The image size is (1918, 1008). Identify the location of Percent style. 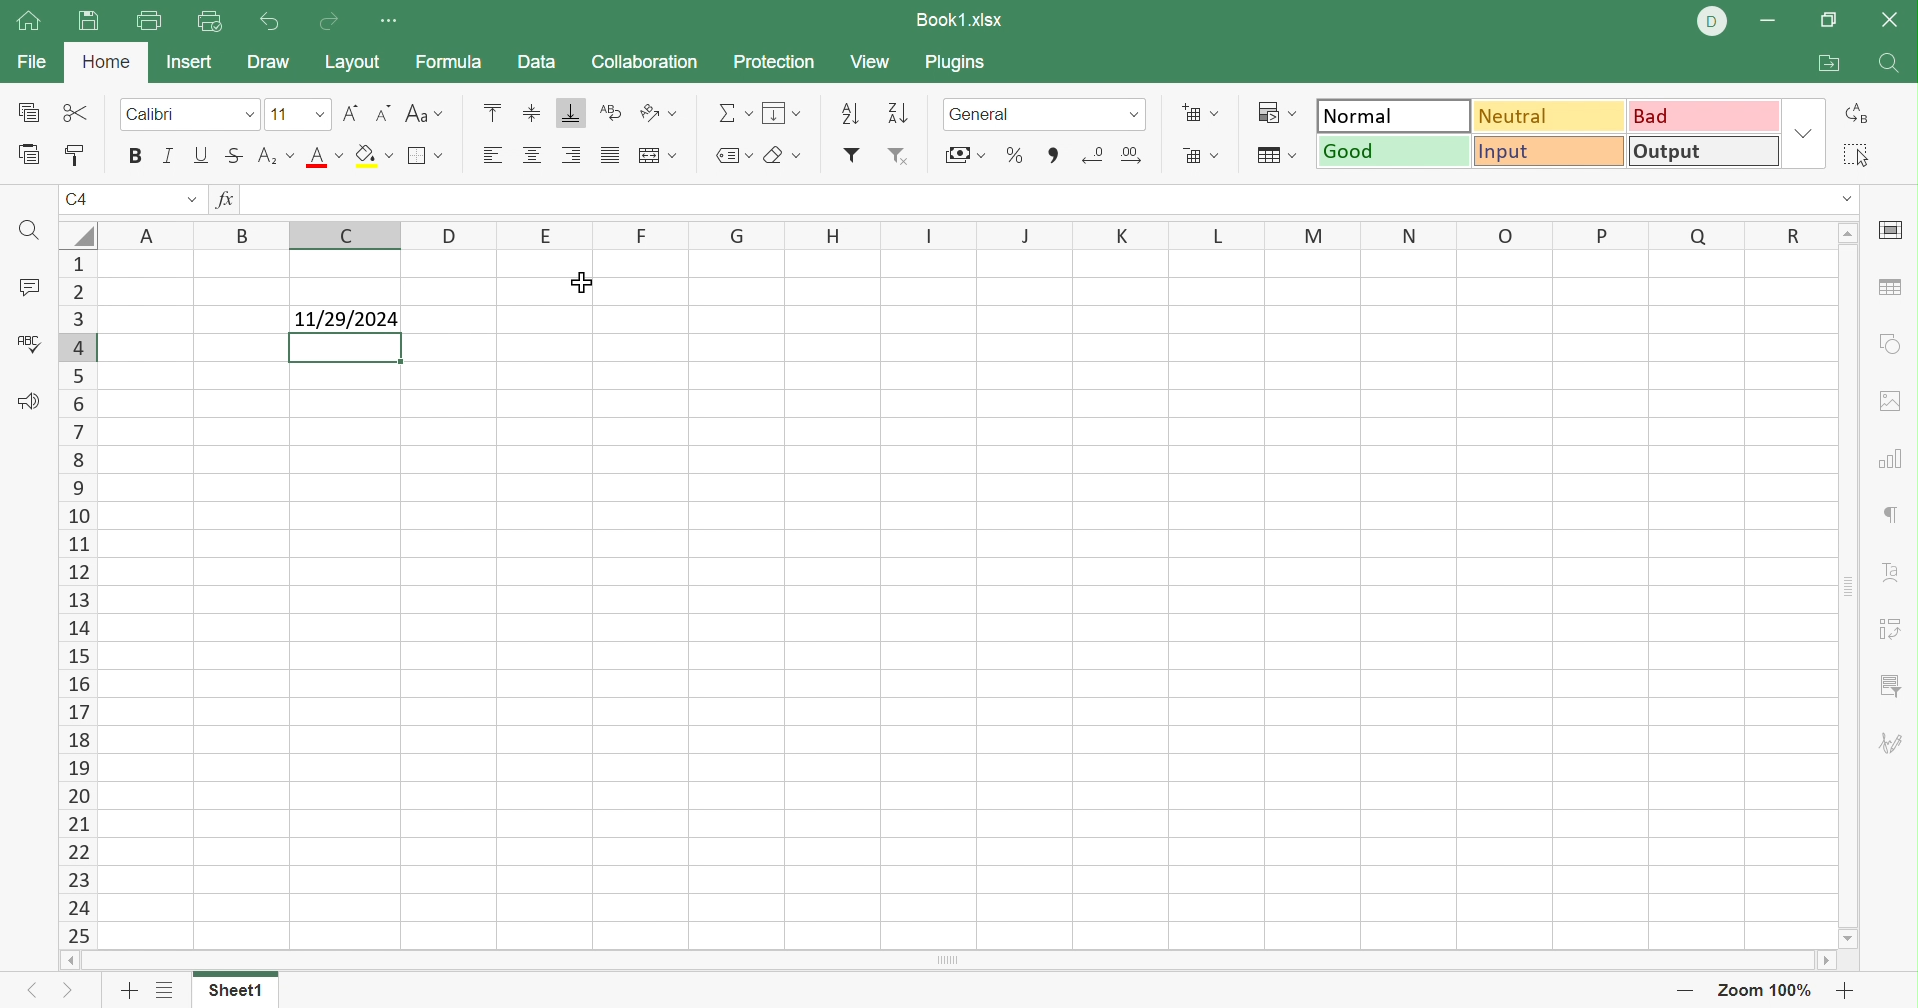
(1012, 156).